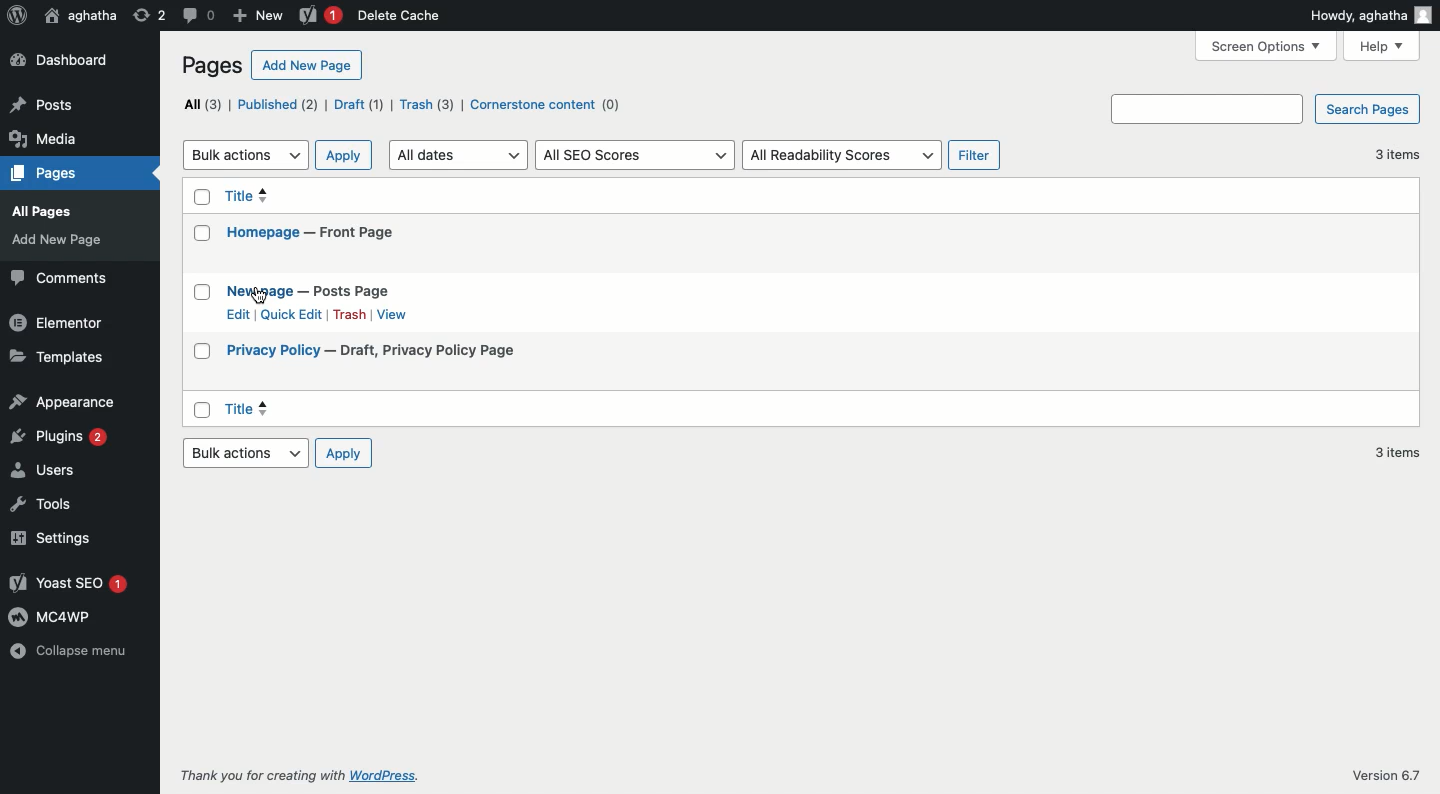 The width and height of the screenshot is (1440, 794). Describe the element at coordinates (395, 315) in the screenshot. I see `View` at that location.